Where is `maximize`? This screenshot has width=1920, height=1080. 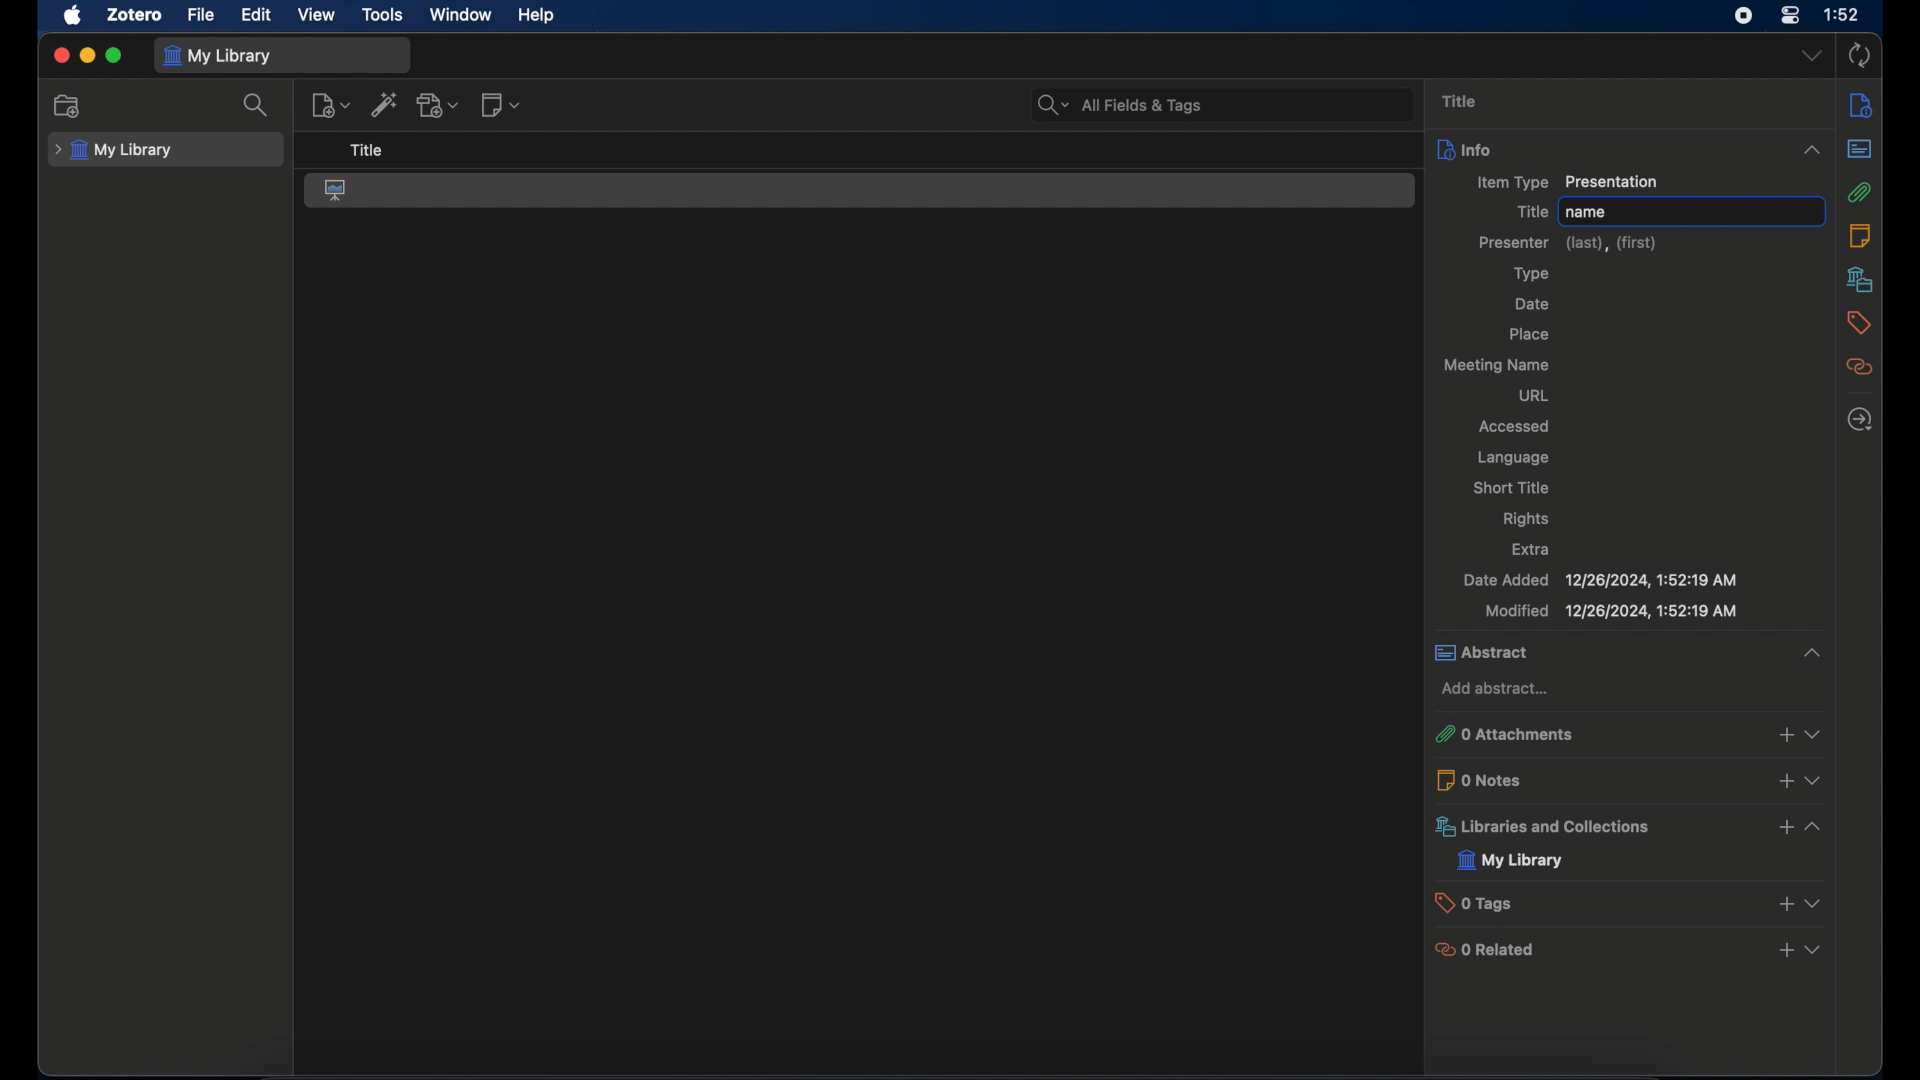
maximize is located at coordinates (114, 55).